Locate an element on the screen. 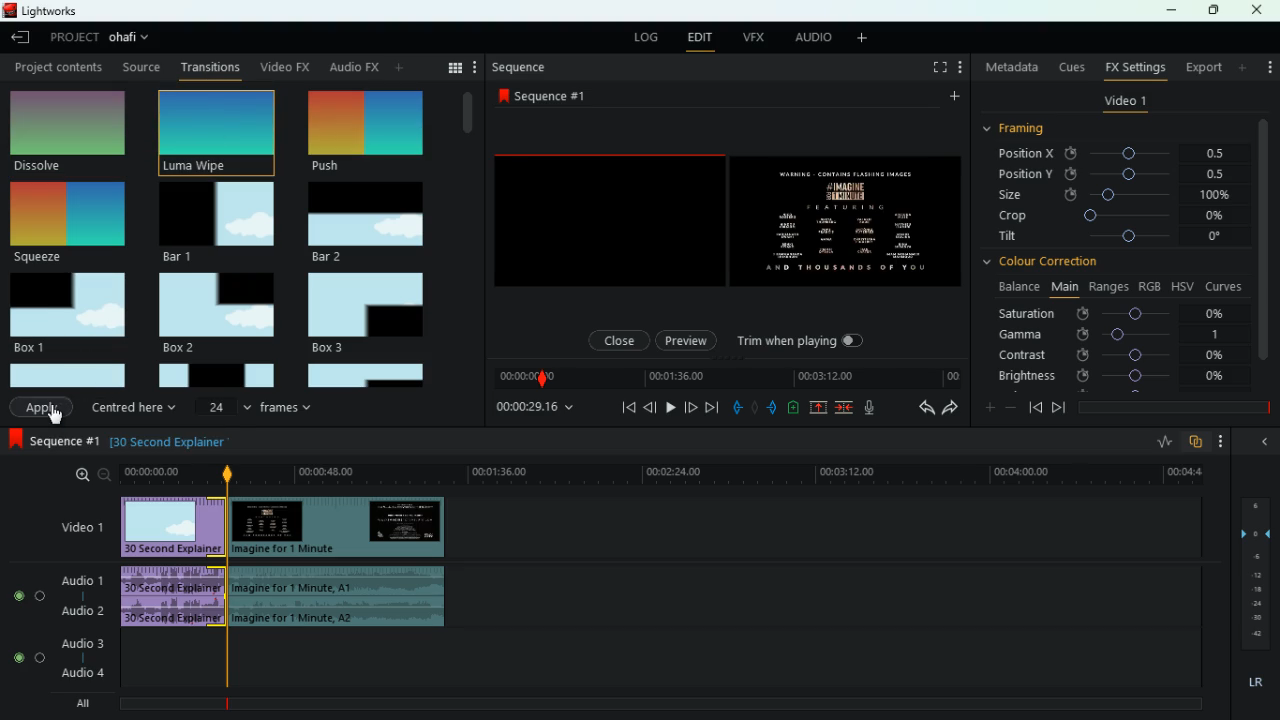 The image size is (1280, 720). tilt is located at coordinates (1113, 238).